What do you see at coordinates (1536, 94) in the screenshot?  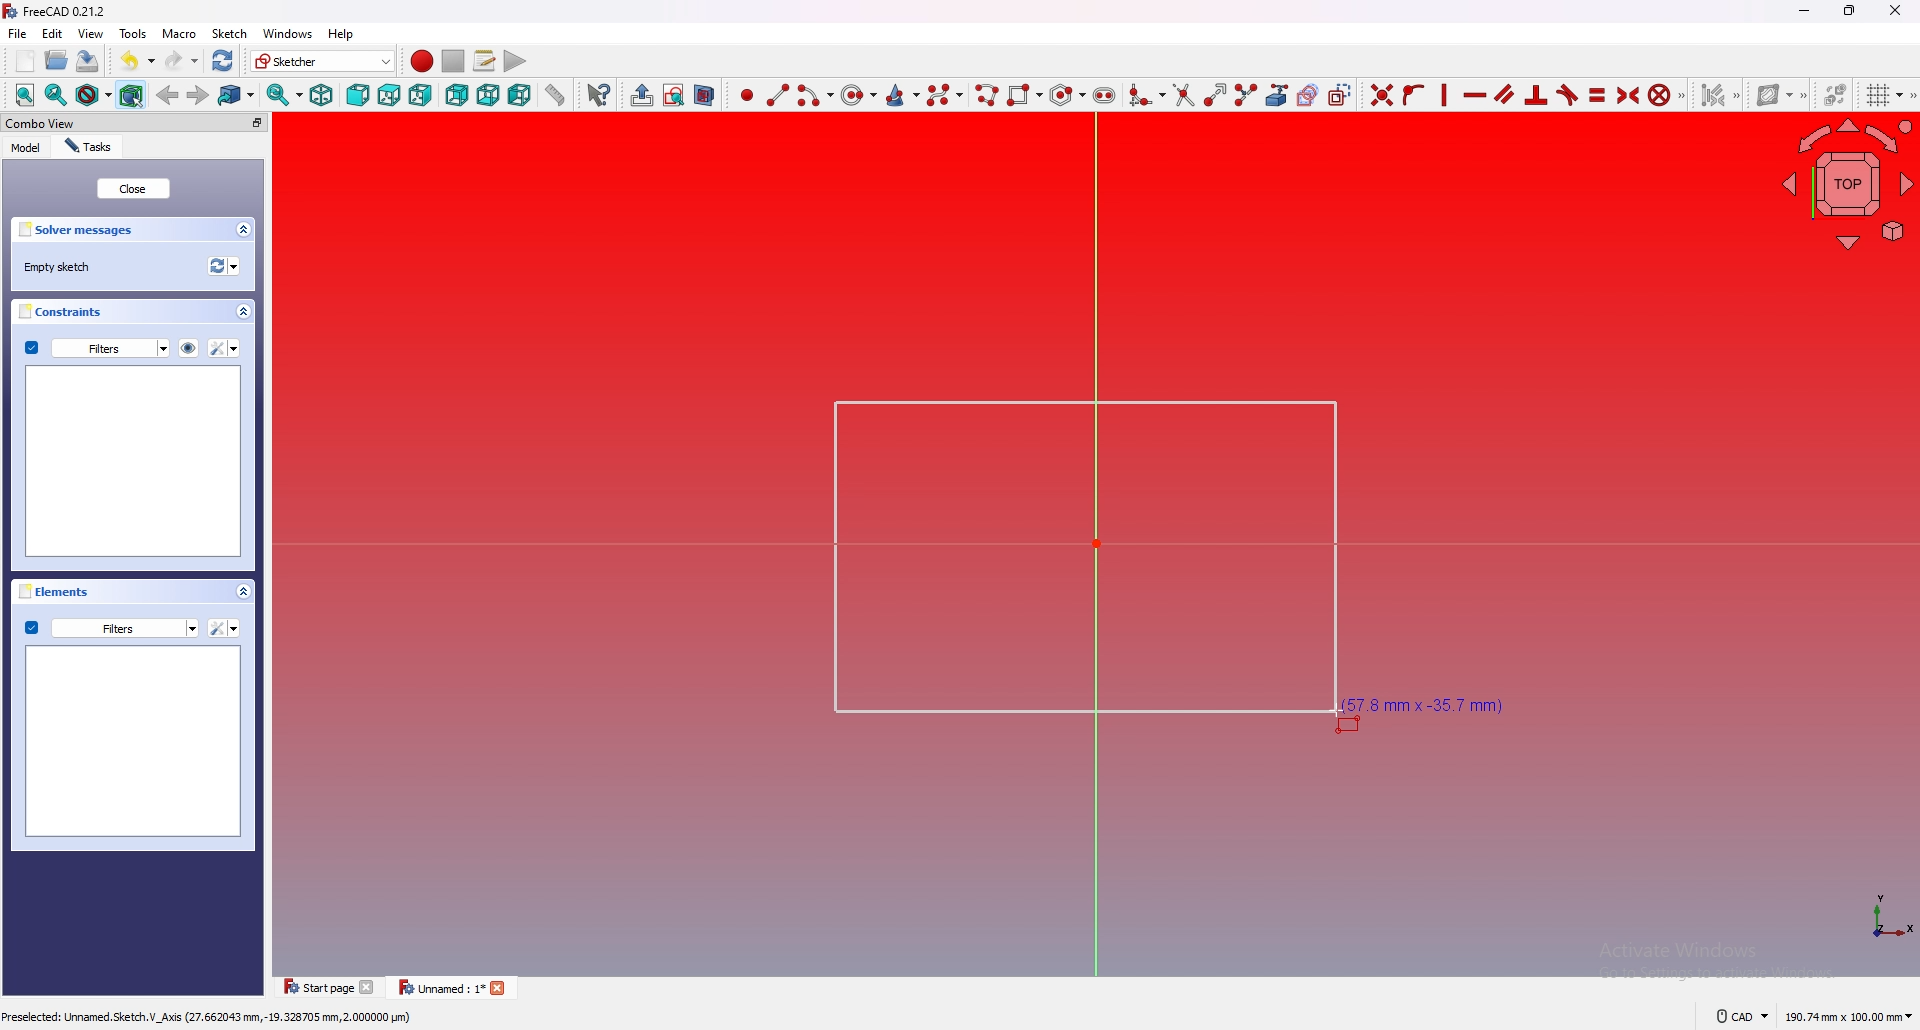 I see `constraint perpendicular` at bounding box center [1536, 94].